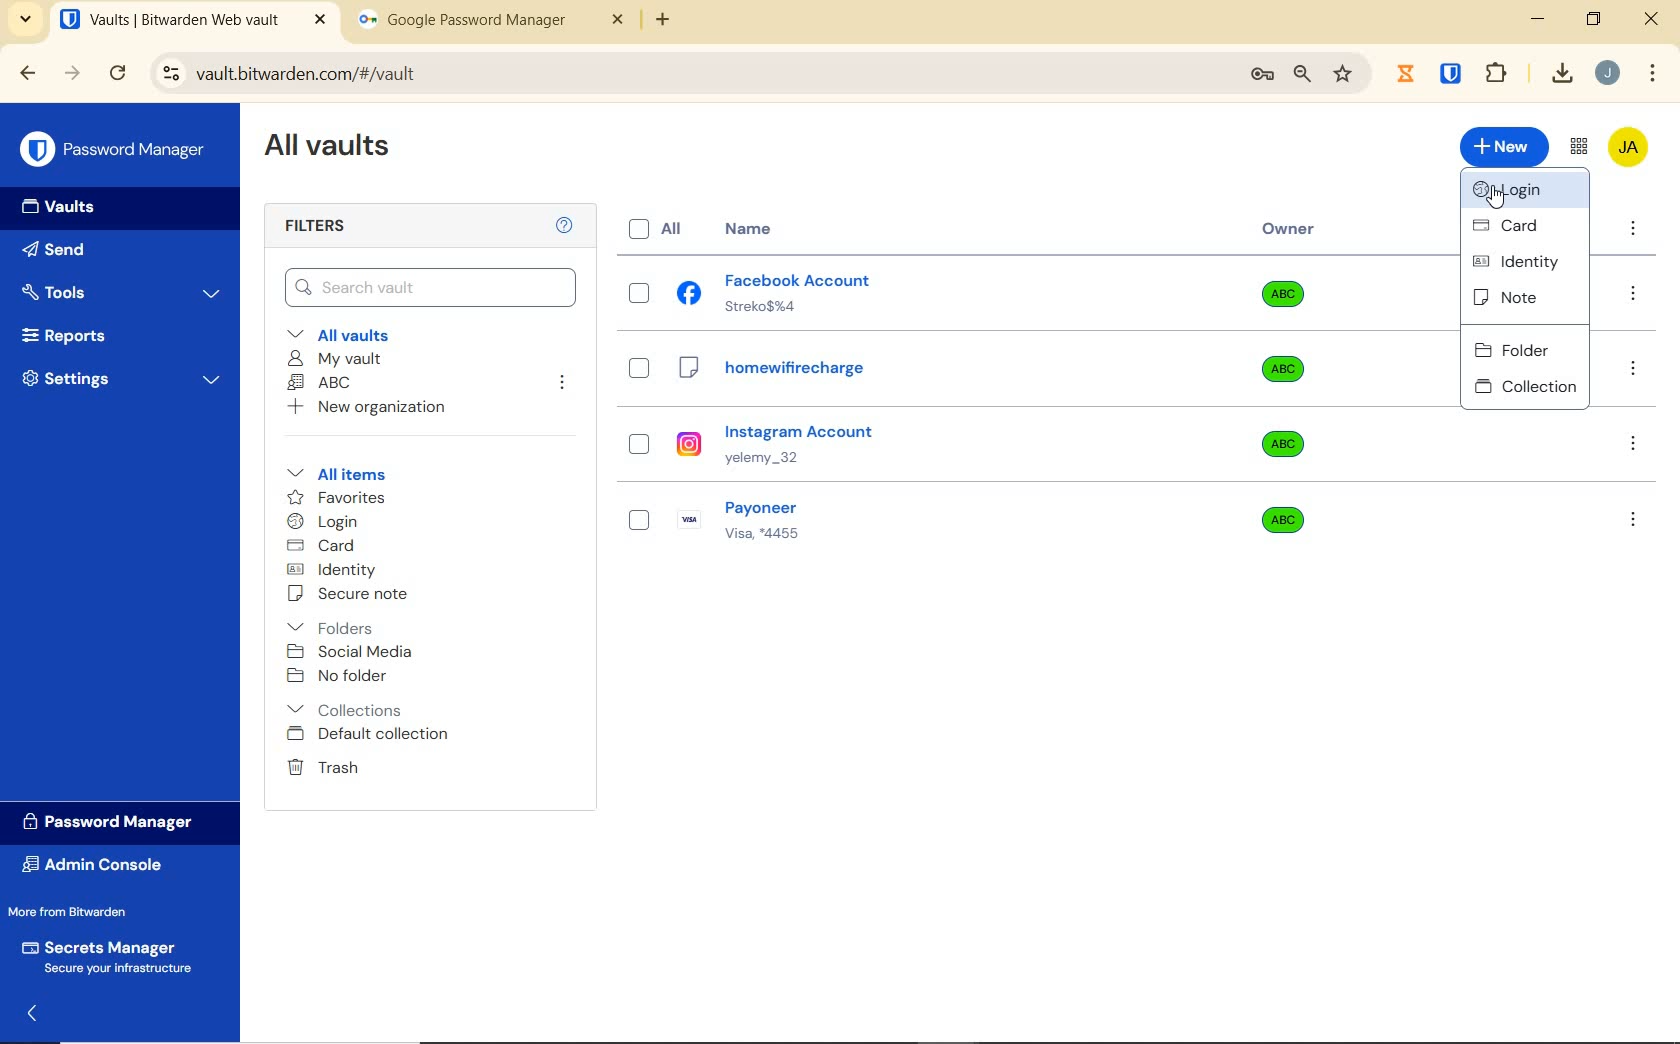 This screenshot has height=1044, width=1680. Describe the element at coordinates (1290, 444) in the screenshot. I see `Owner organization` at that location.